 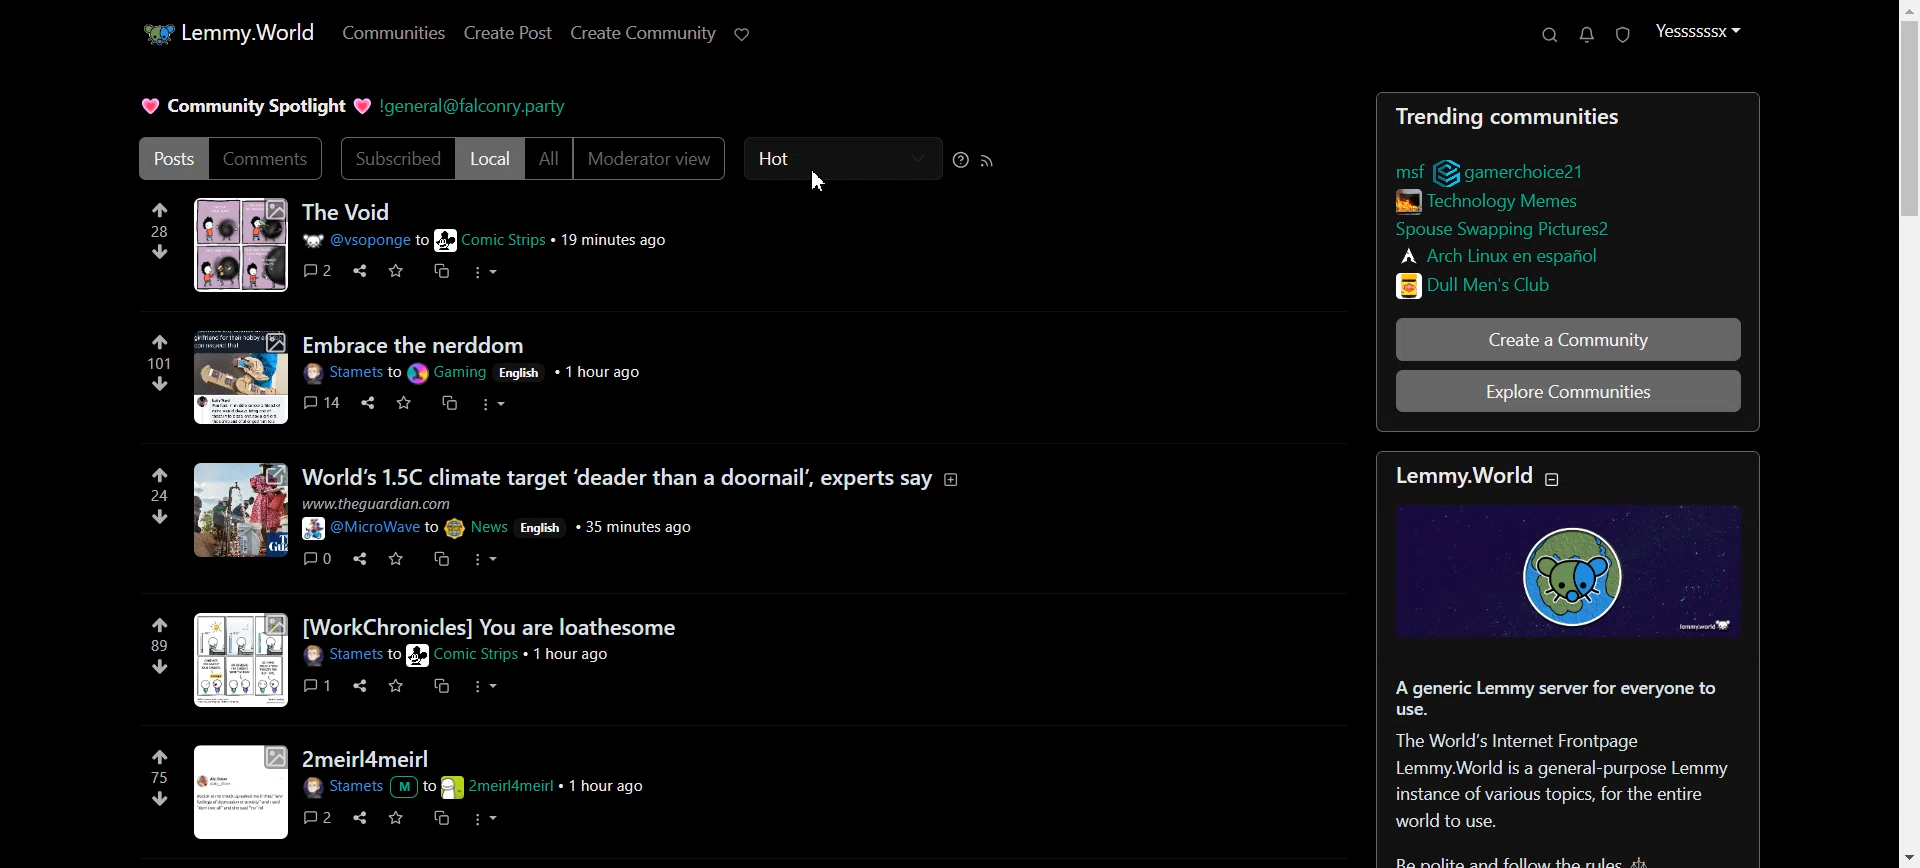 I want to click on Scroll bar, so click(x=1902, y=434).